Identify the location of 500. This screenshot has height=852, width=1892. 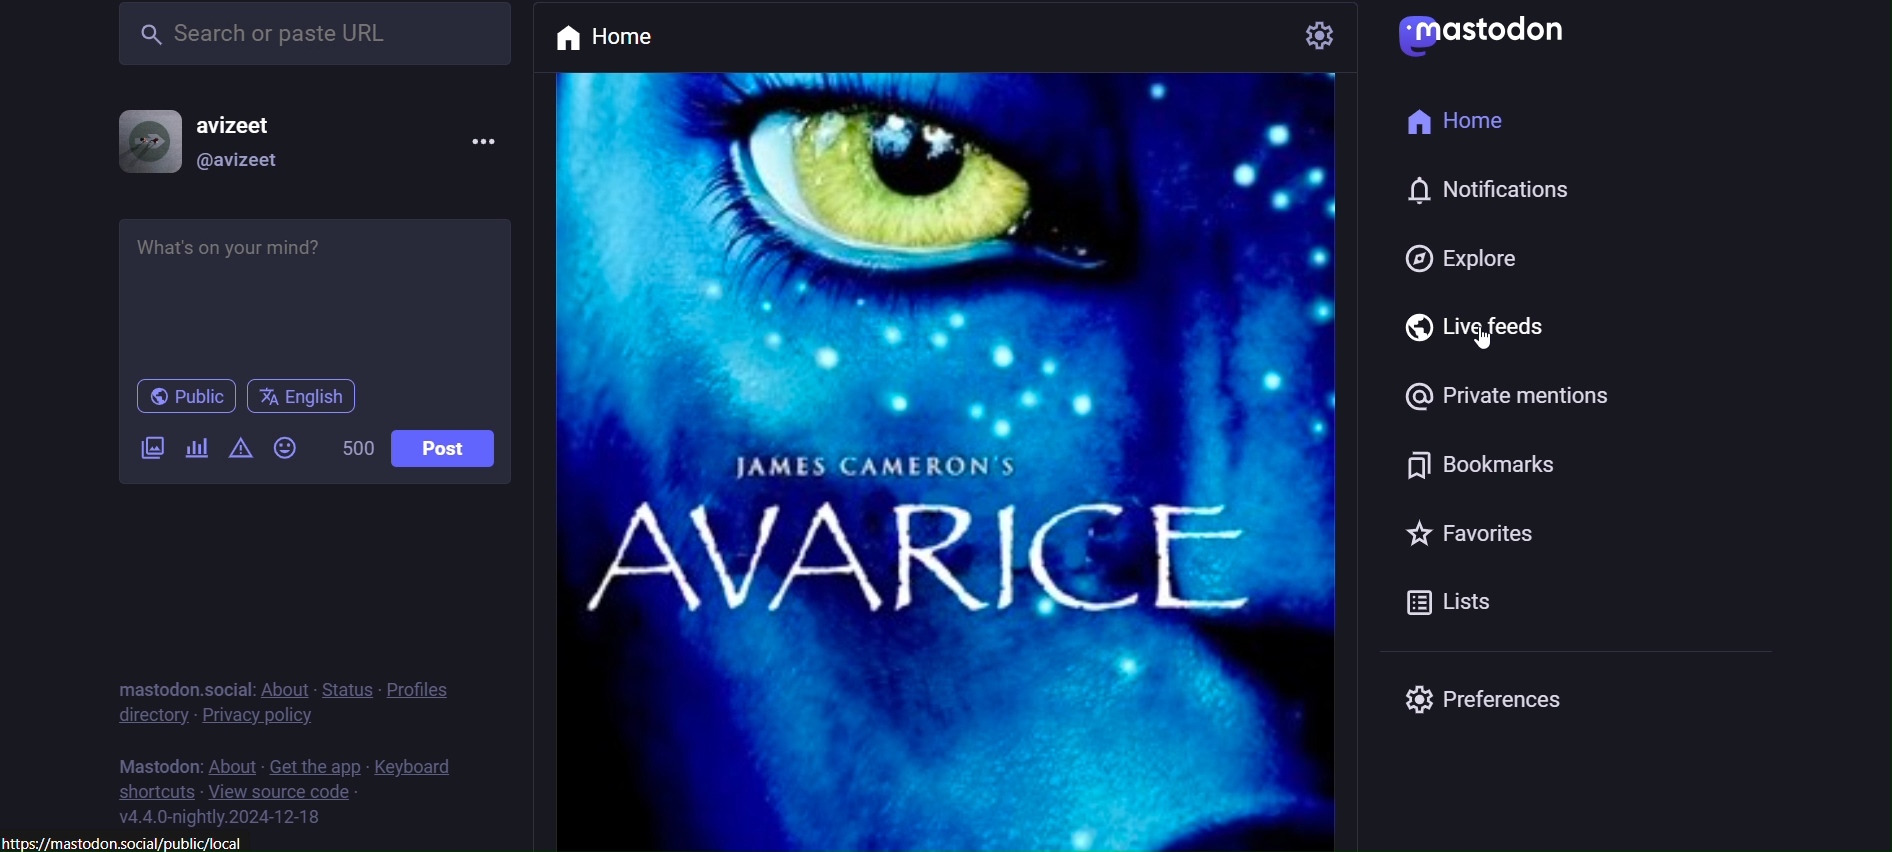
(356, 450).